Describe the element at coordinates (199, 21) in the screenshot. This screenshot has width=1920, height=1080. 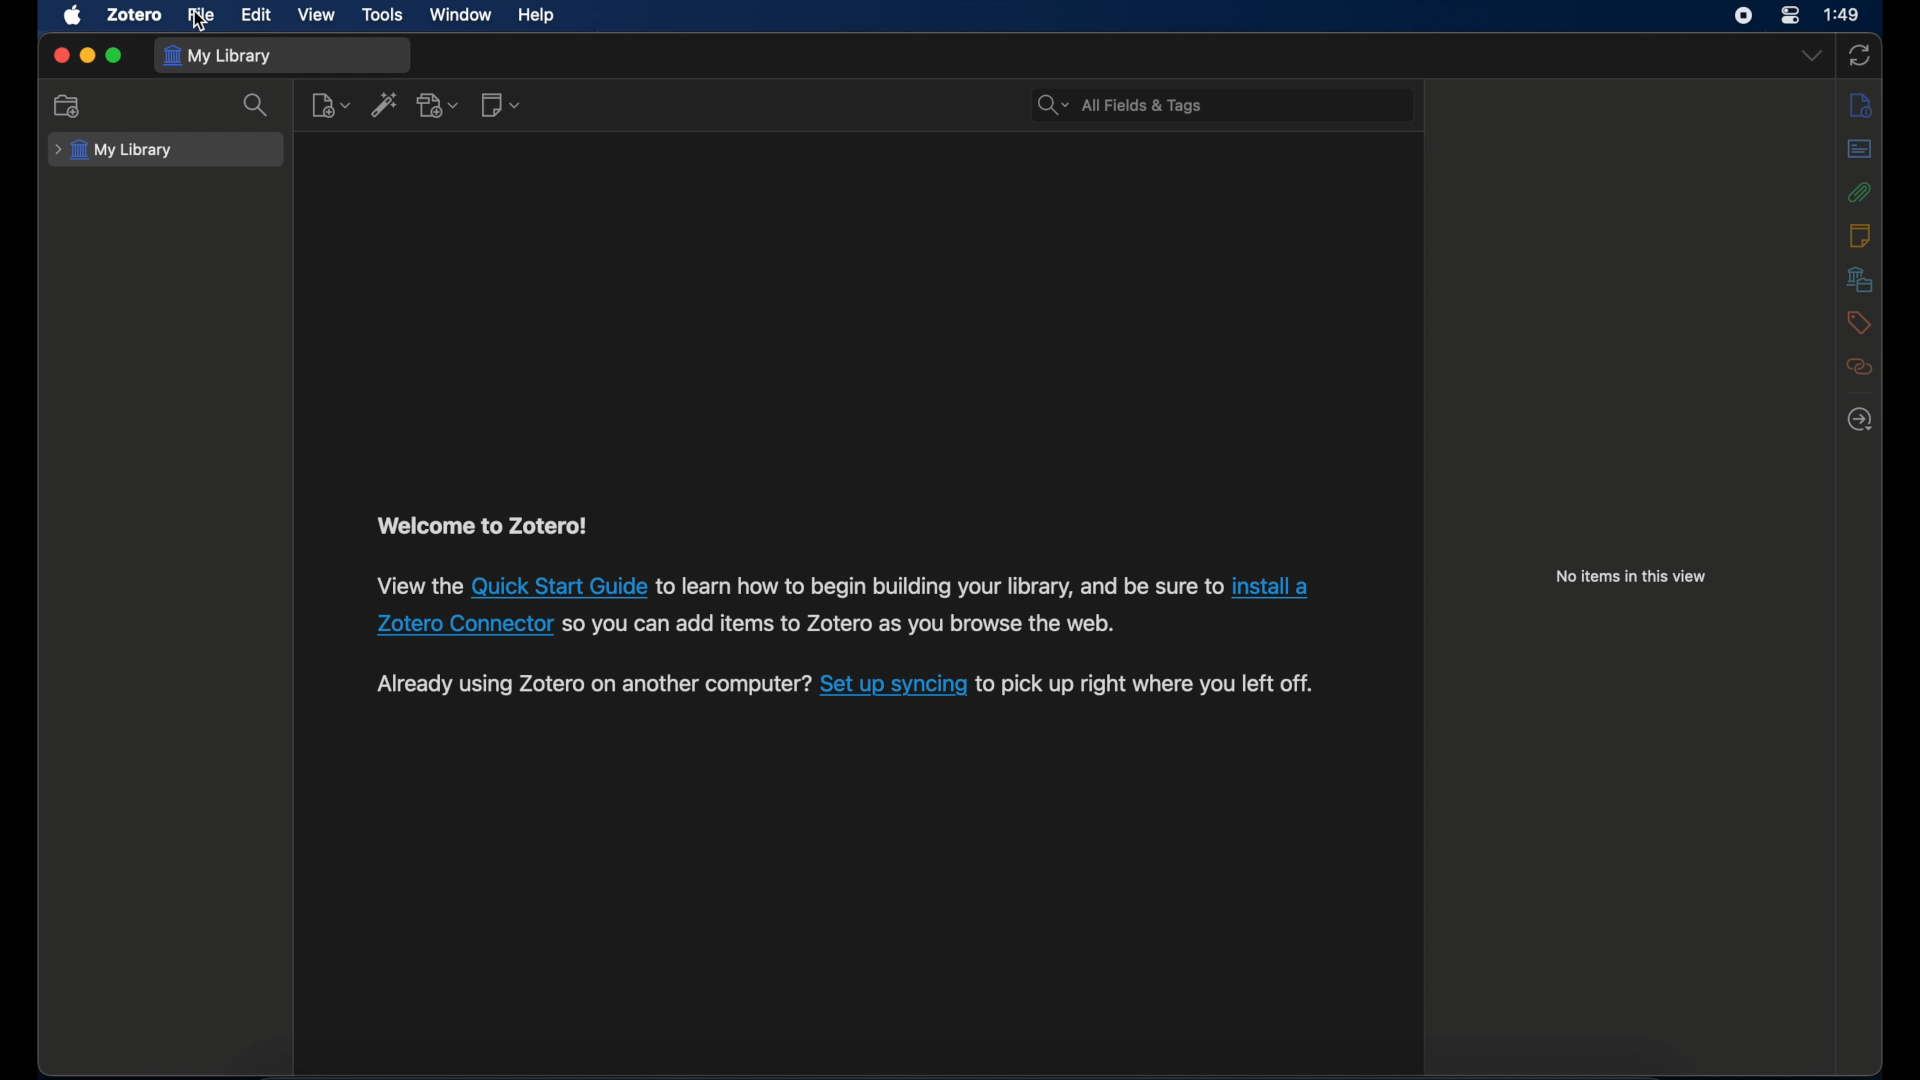
I see `cursor` at that location.